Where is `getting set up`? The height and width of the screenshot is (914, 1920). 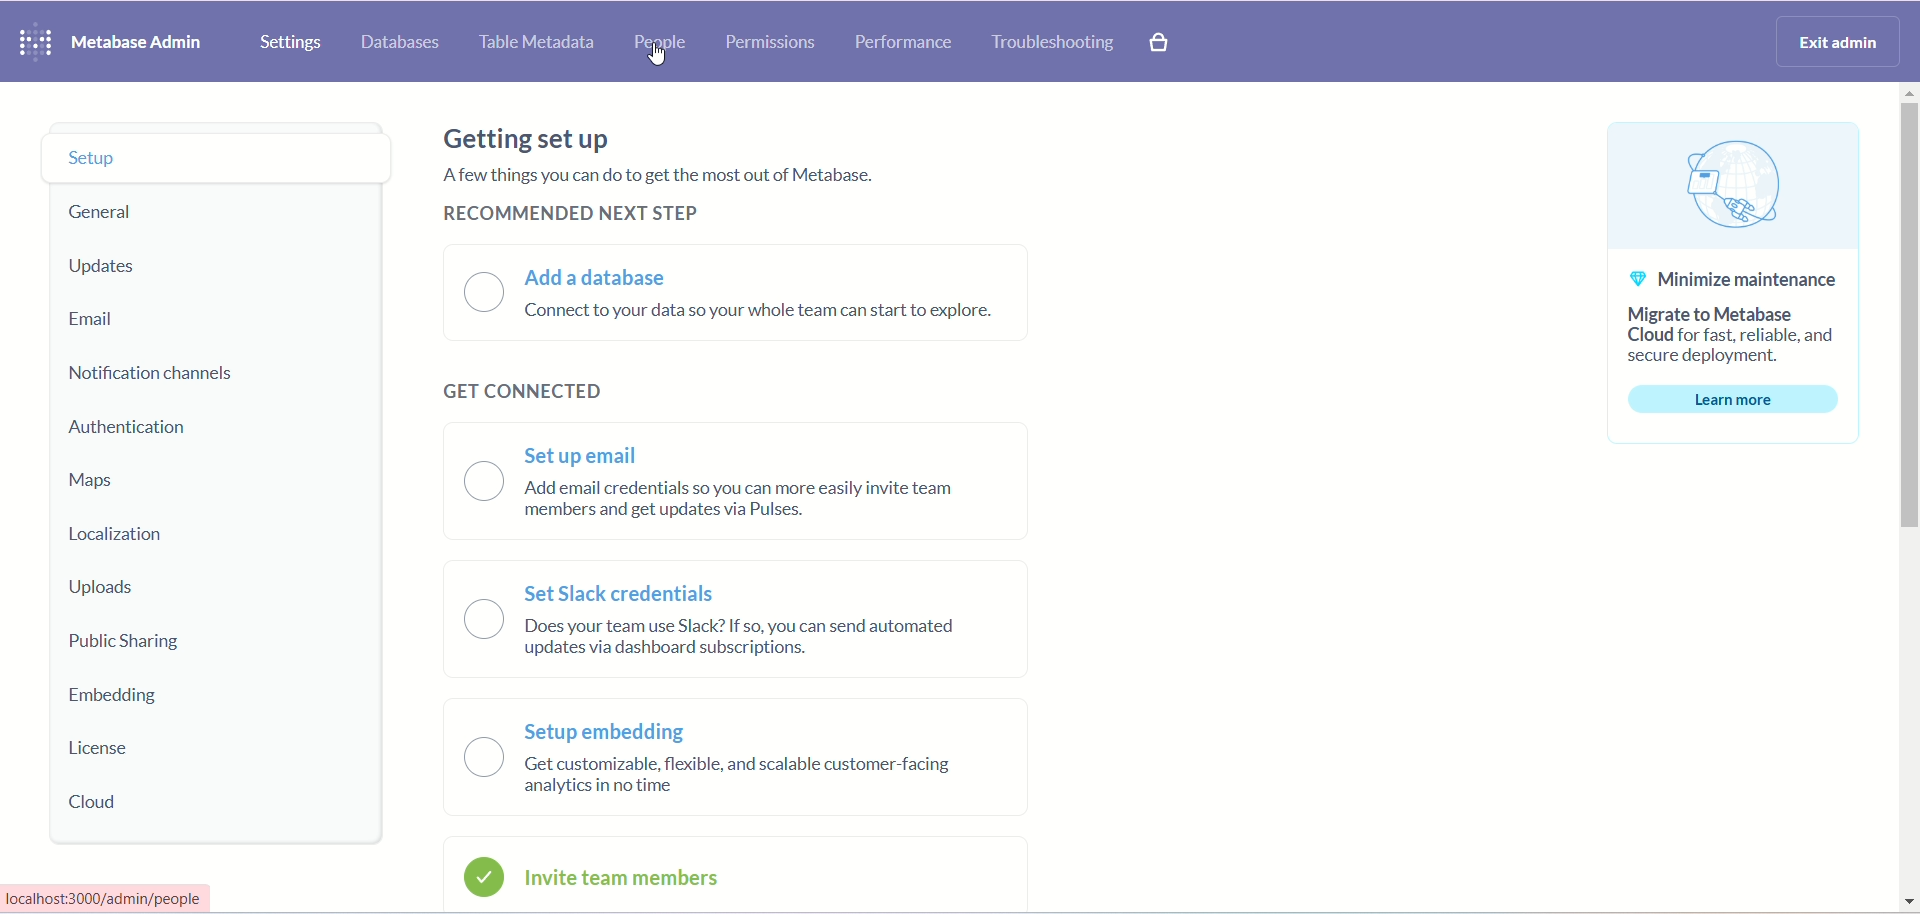
getting set up is located at coordinates (532, 143).